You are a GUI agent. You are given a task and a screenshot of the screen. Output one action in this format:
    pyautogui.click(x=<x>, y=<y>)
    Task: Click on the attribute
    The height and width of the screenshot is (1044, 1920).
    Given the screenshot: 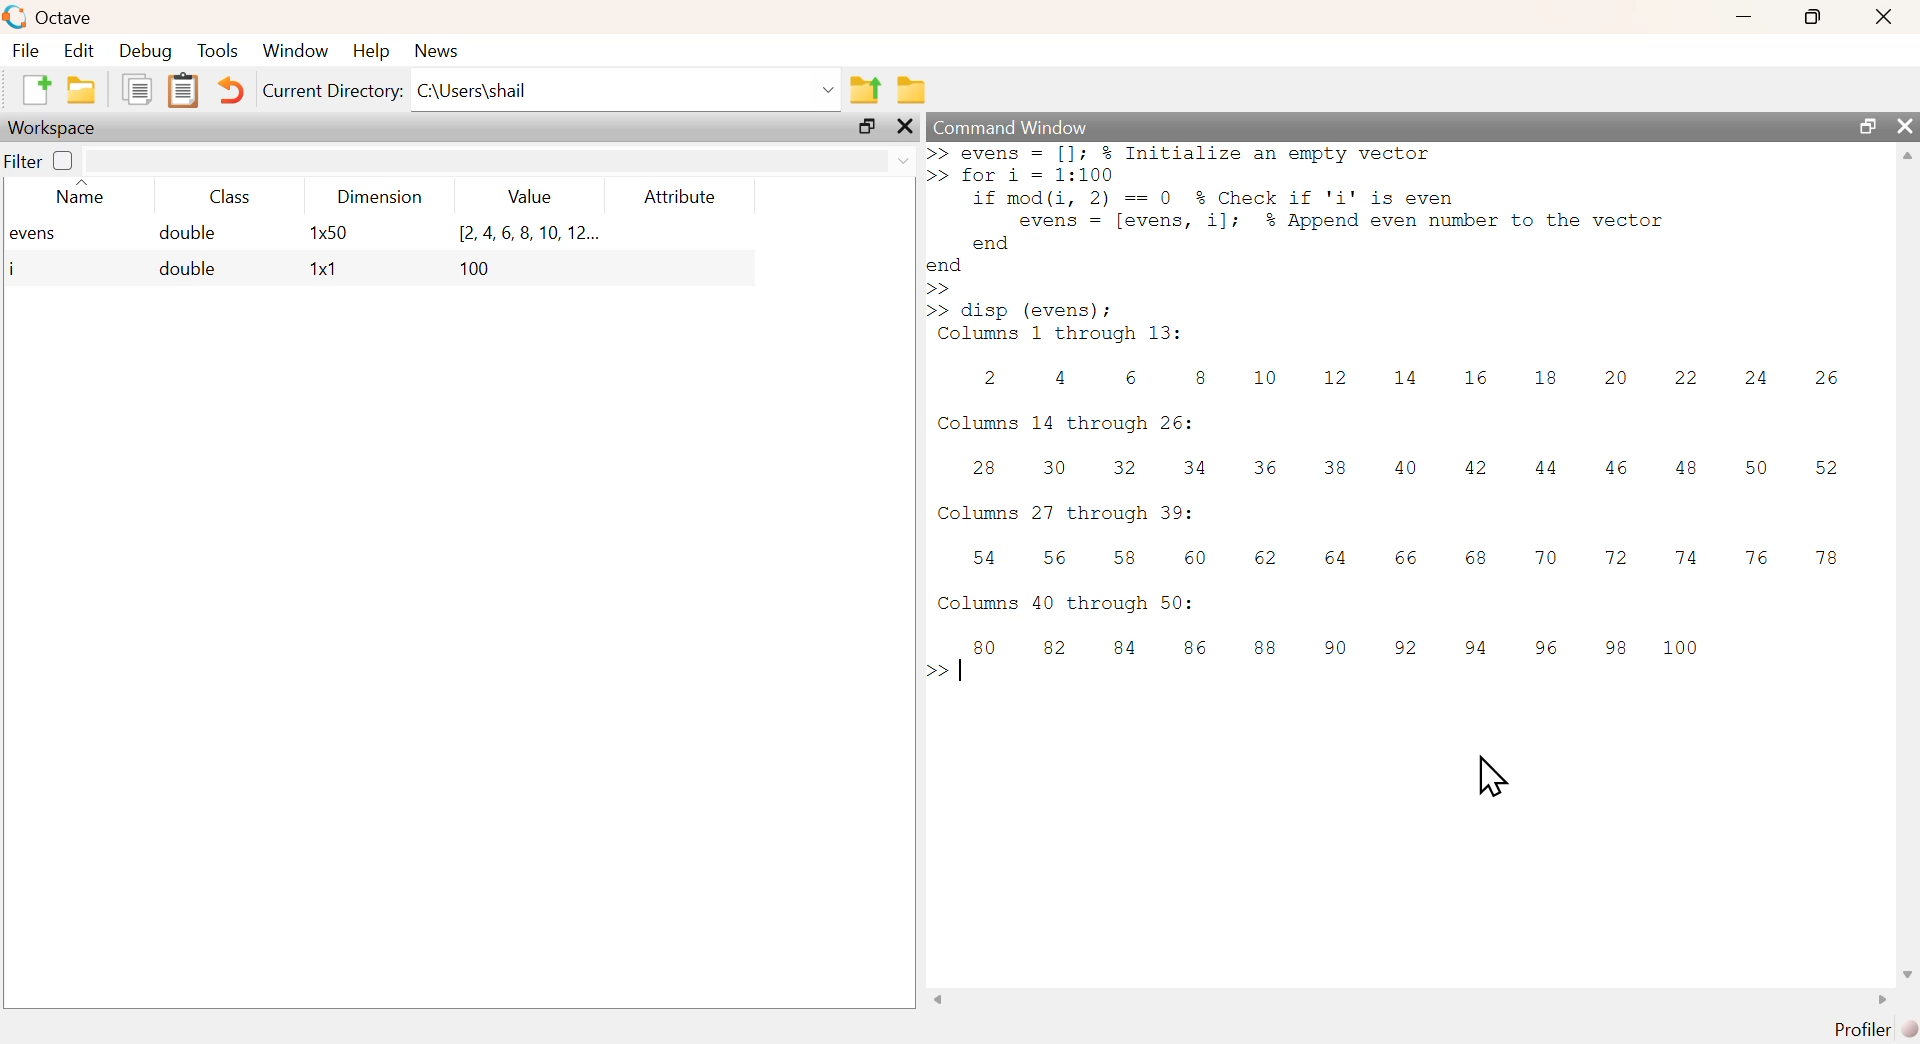 What is the action you would take?
    pyautogui.click(x=679, y=198)
    